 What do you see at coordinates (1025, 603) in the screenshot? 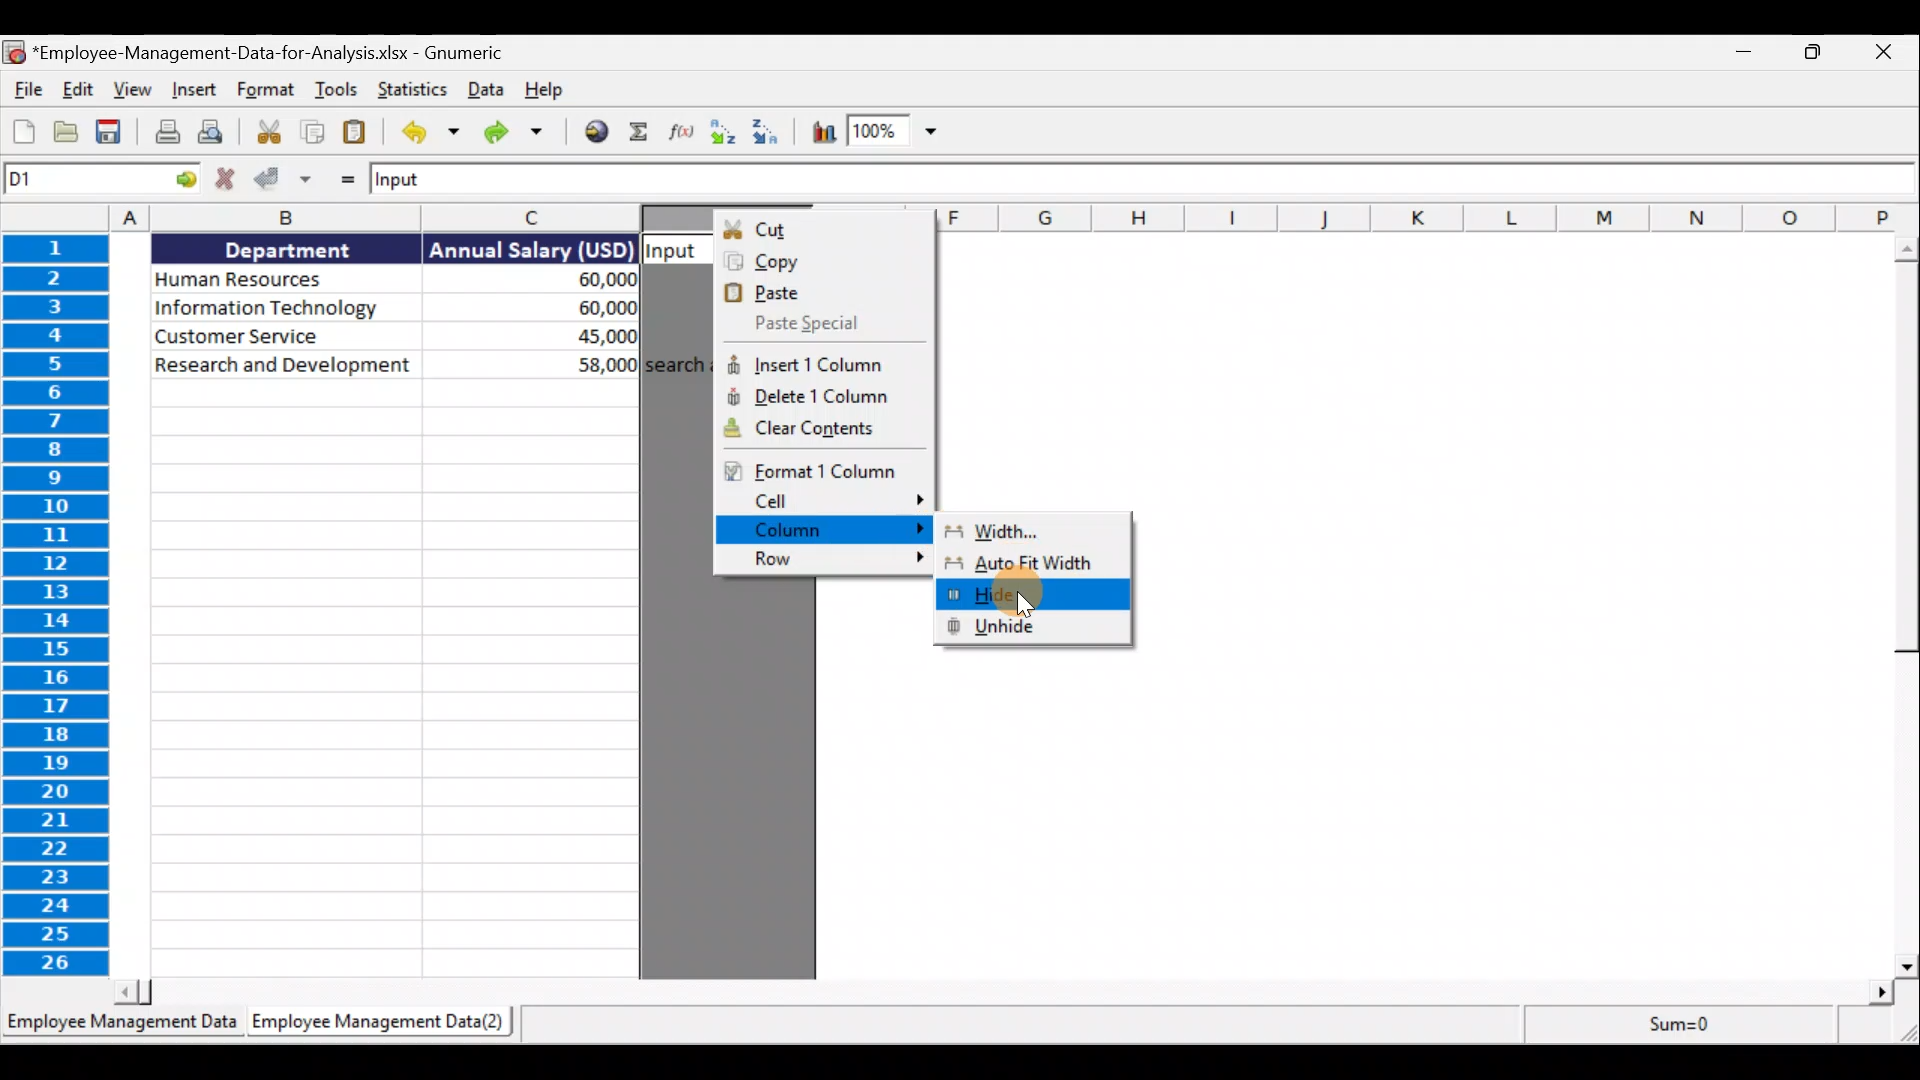
I see `Cursor` at bounding box center [1025, 603].